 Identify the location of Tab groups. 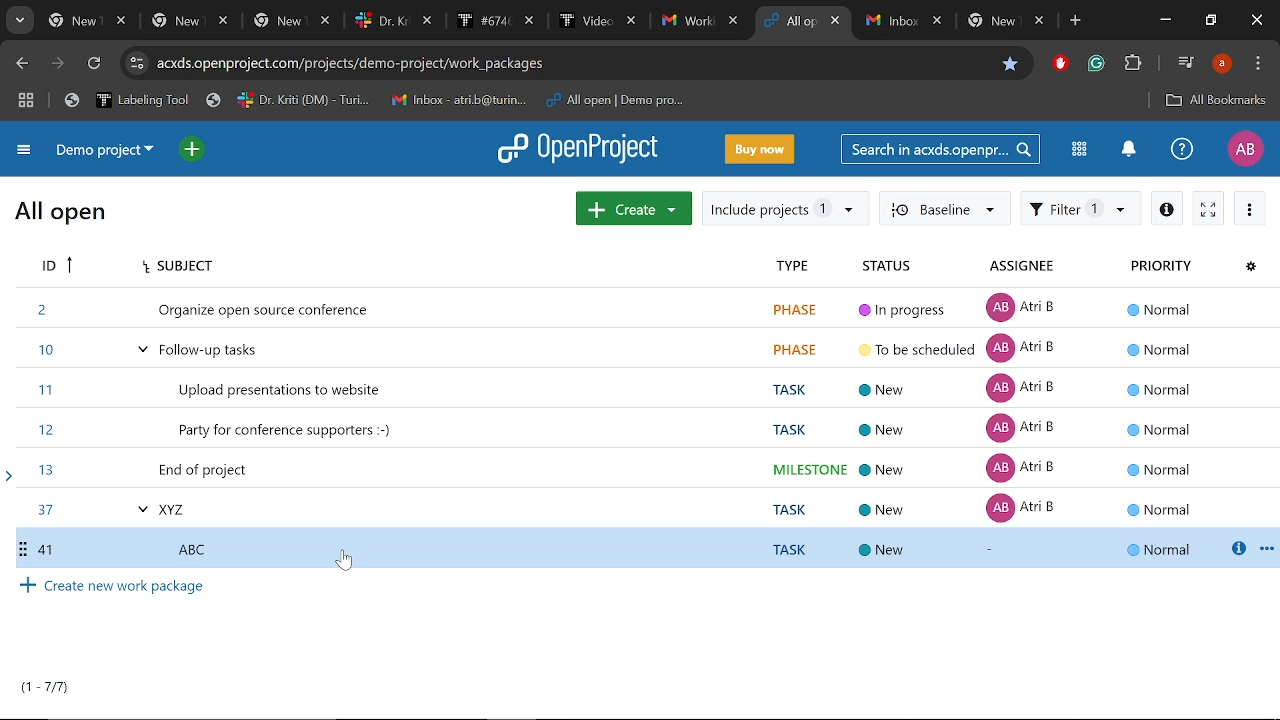
(28, 102).